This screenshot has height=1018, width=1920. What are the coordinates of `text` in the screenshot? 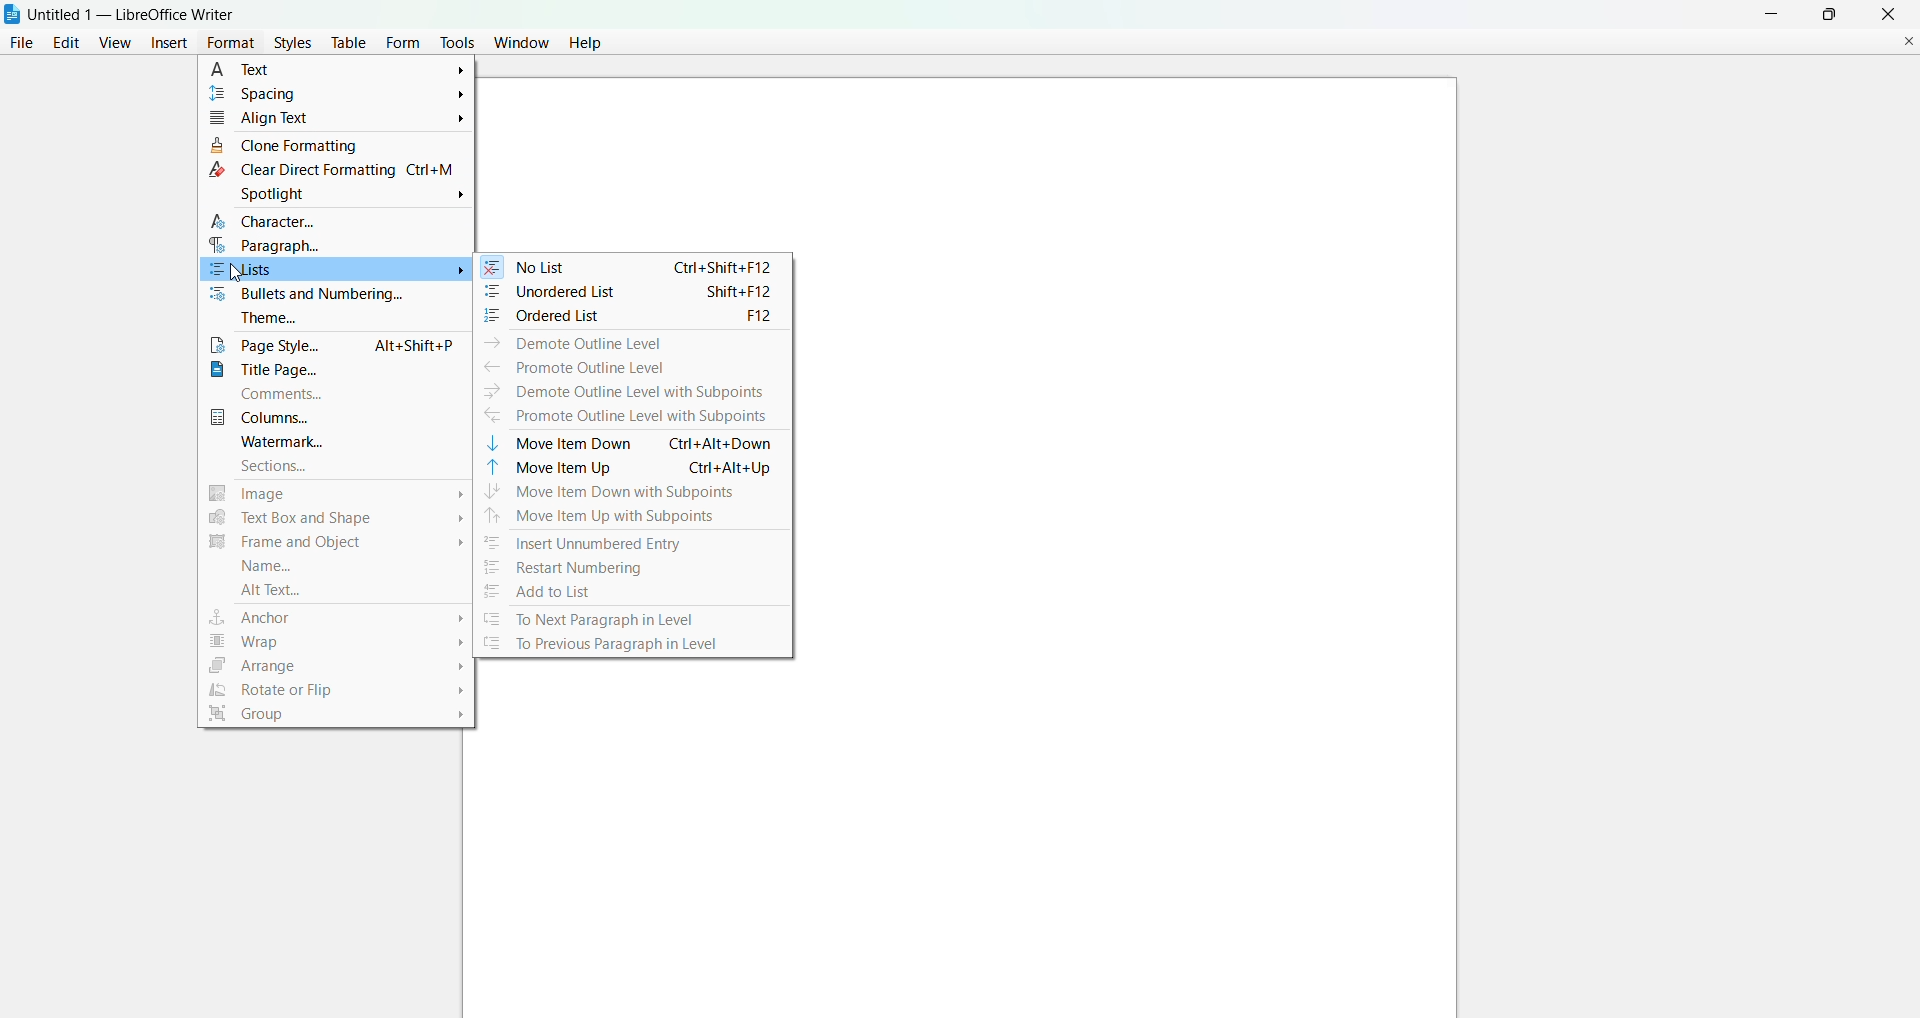 It's located at (342, 69).